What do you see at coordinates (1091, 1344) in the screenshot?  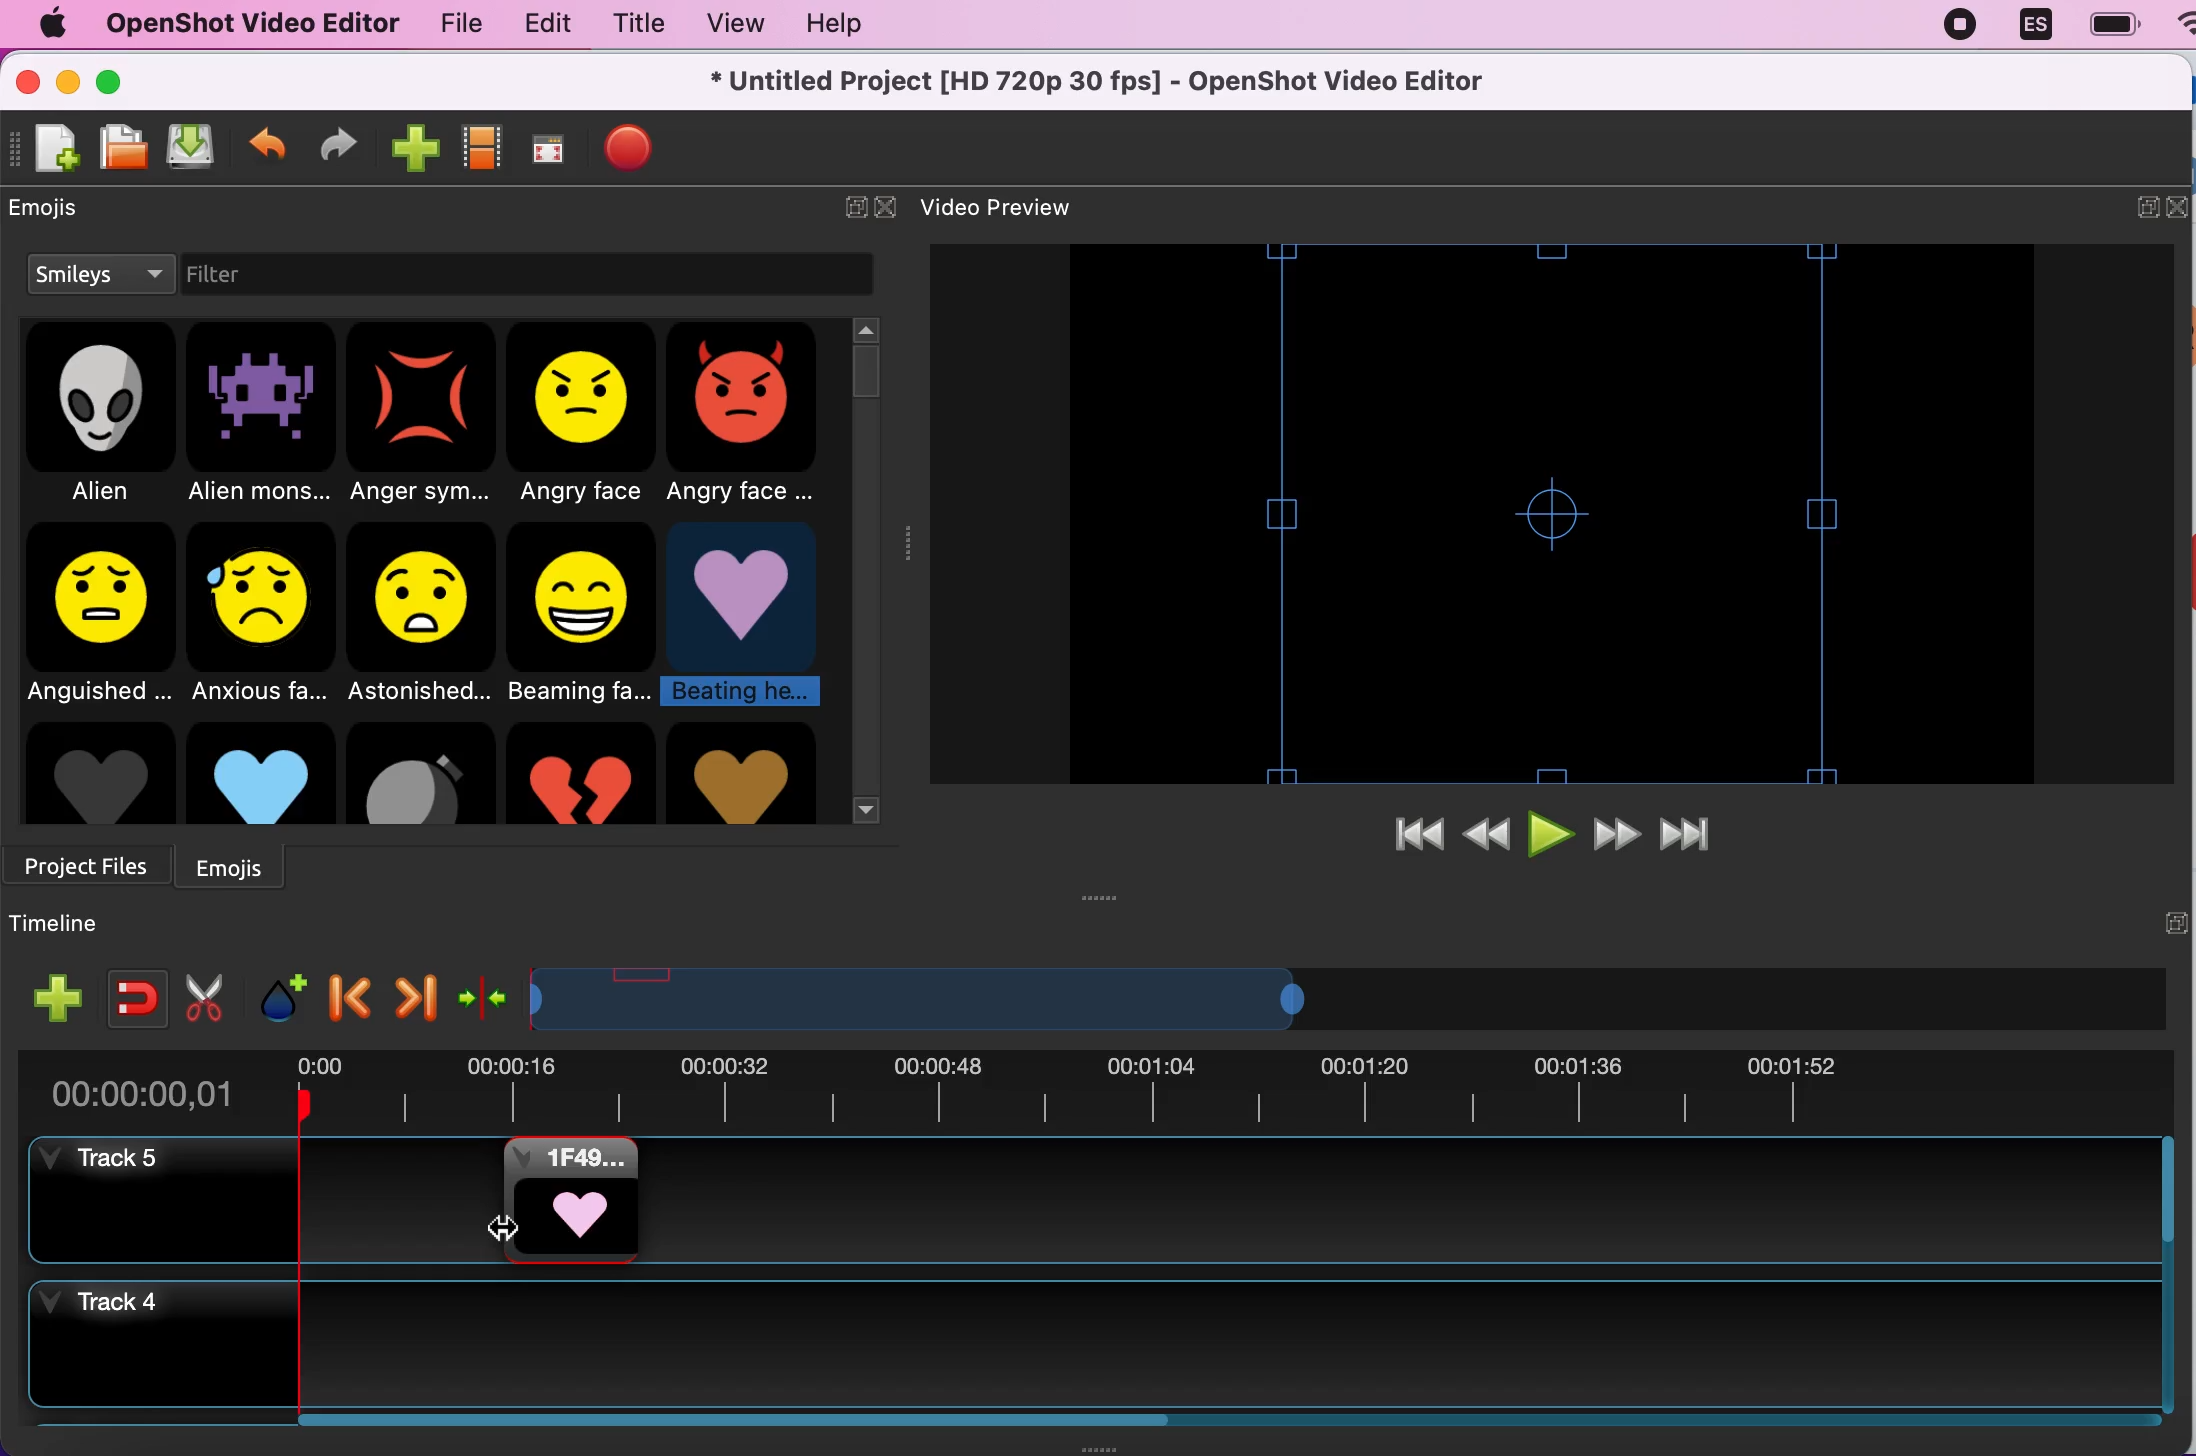 I see `track 4` at bounding box center [1091, 1344].